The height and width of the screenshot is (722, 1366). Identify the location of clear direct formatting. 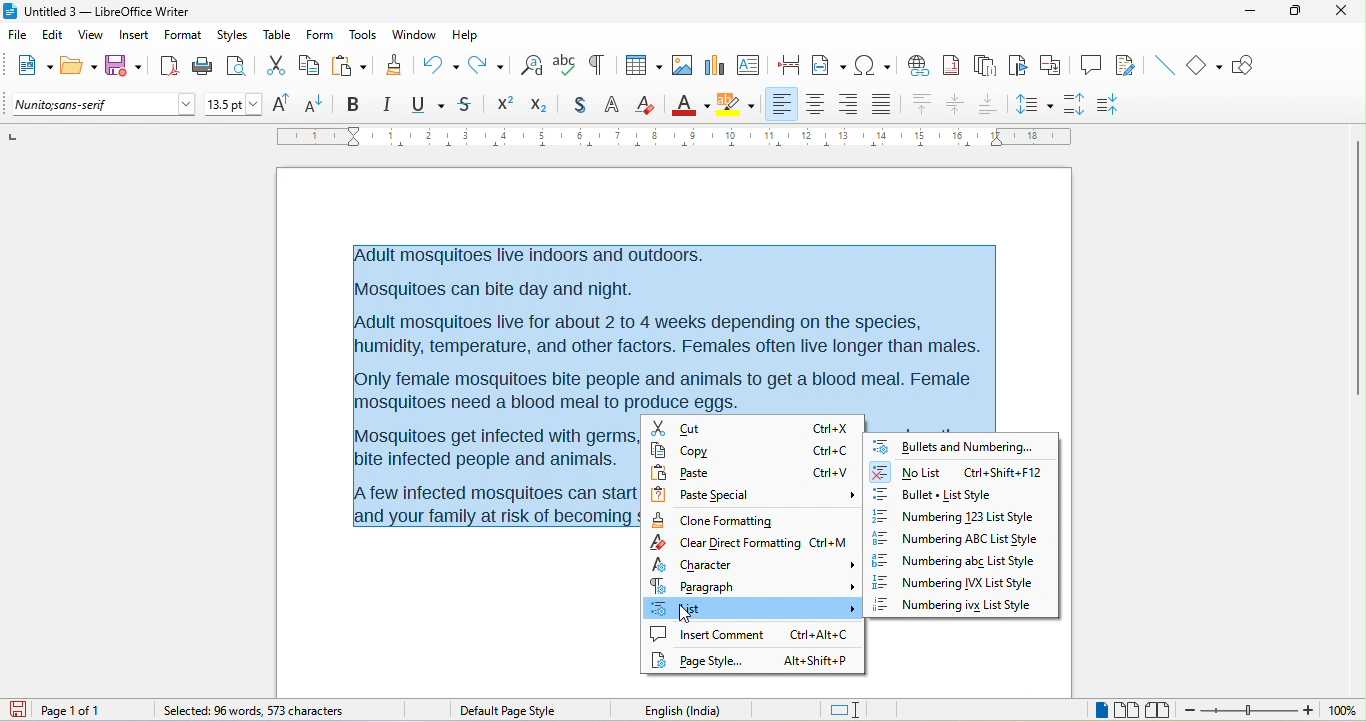
(755, 544).